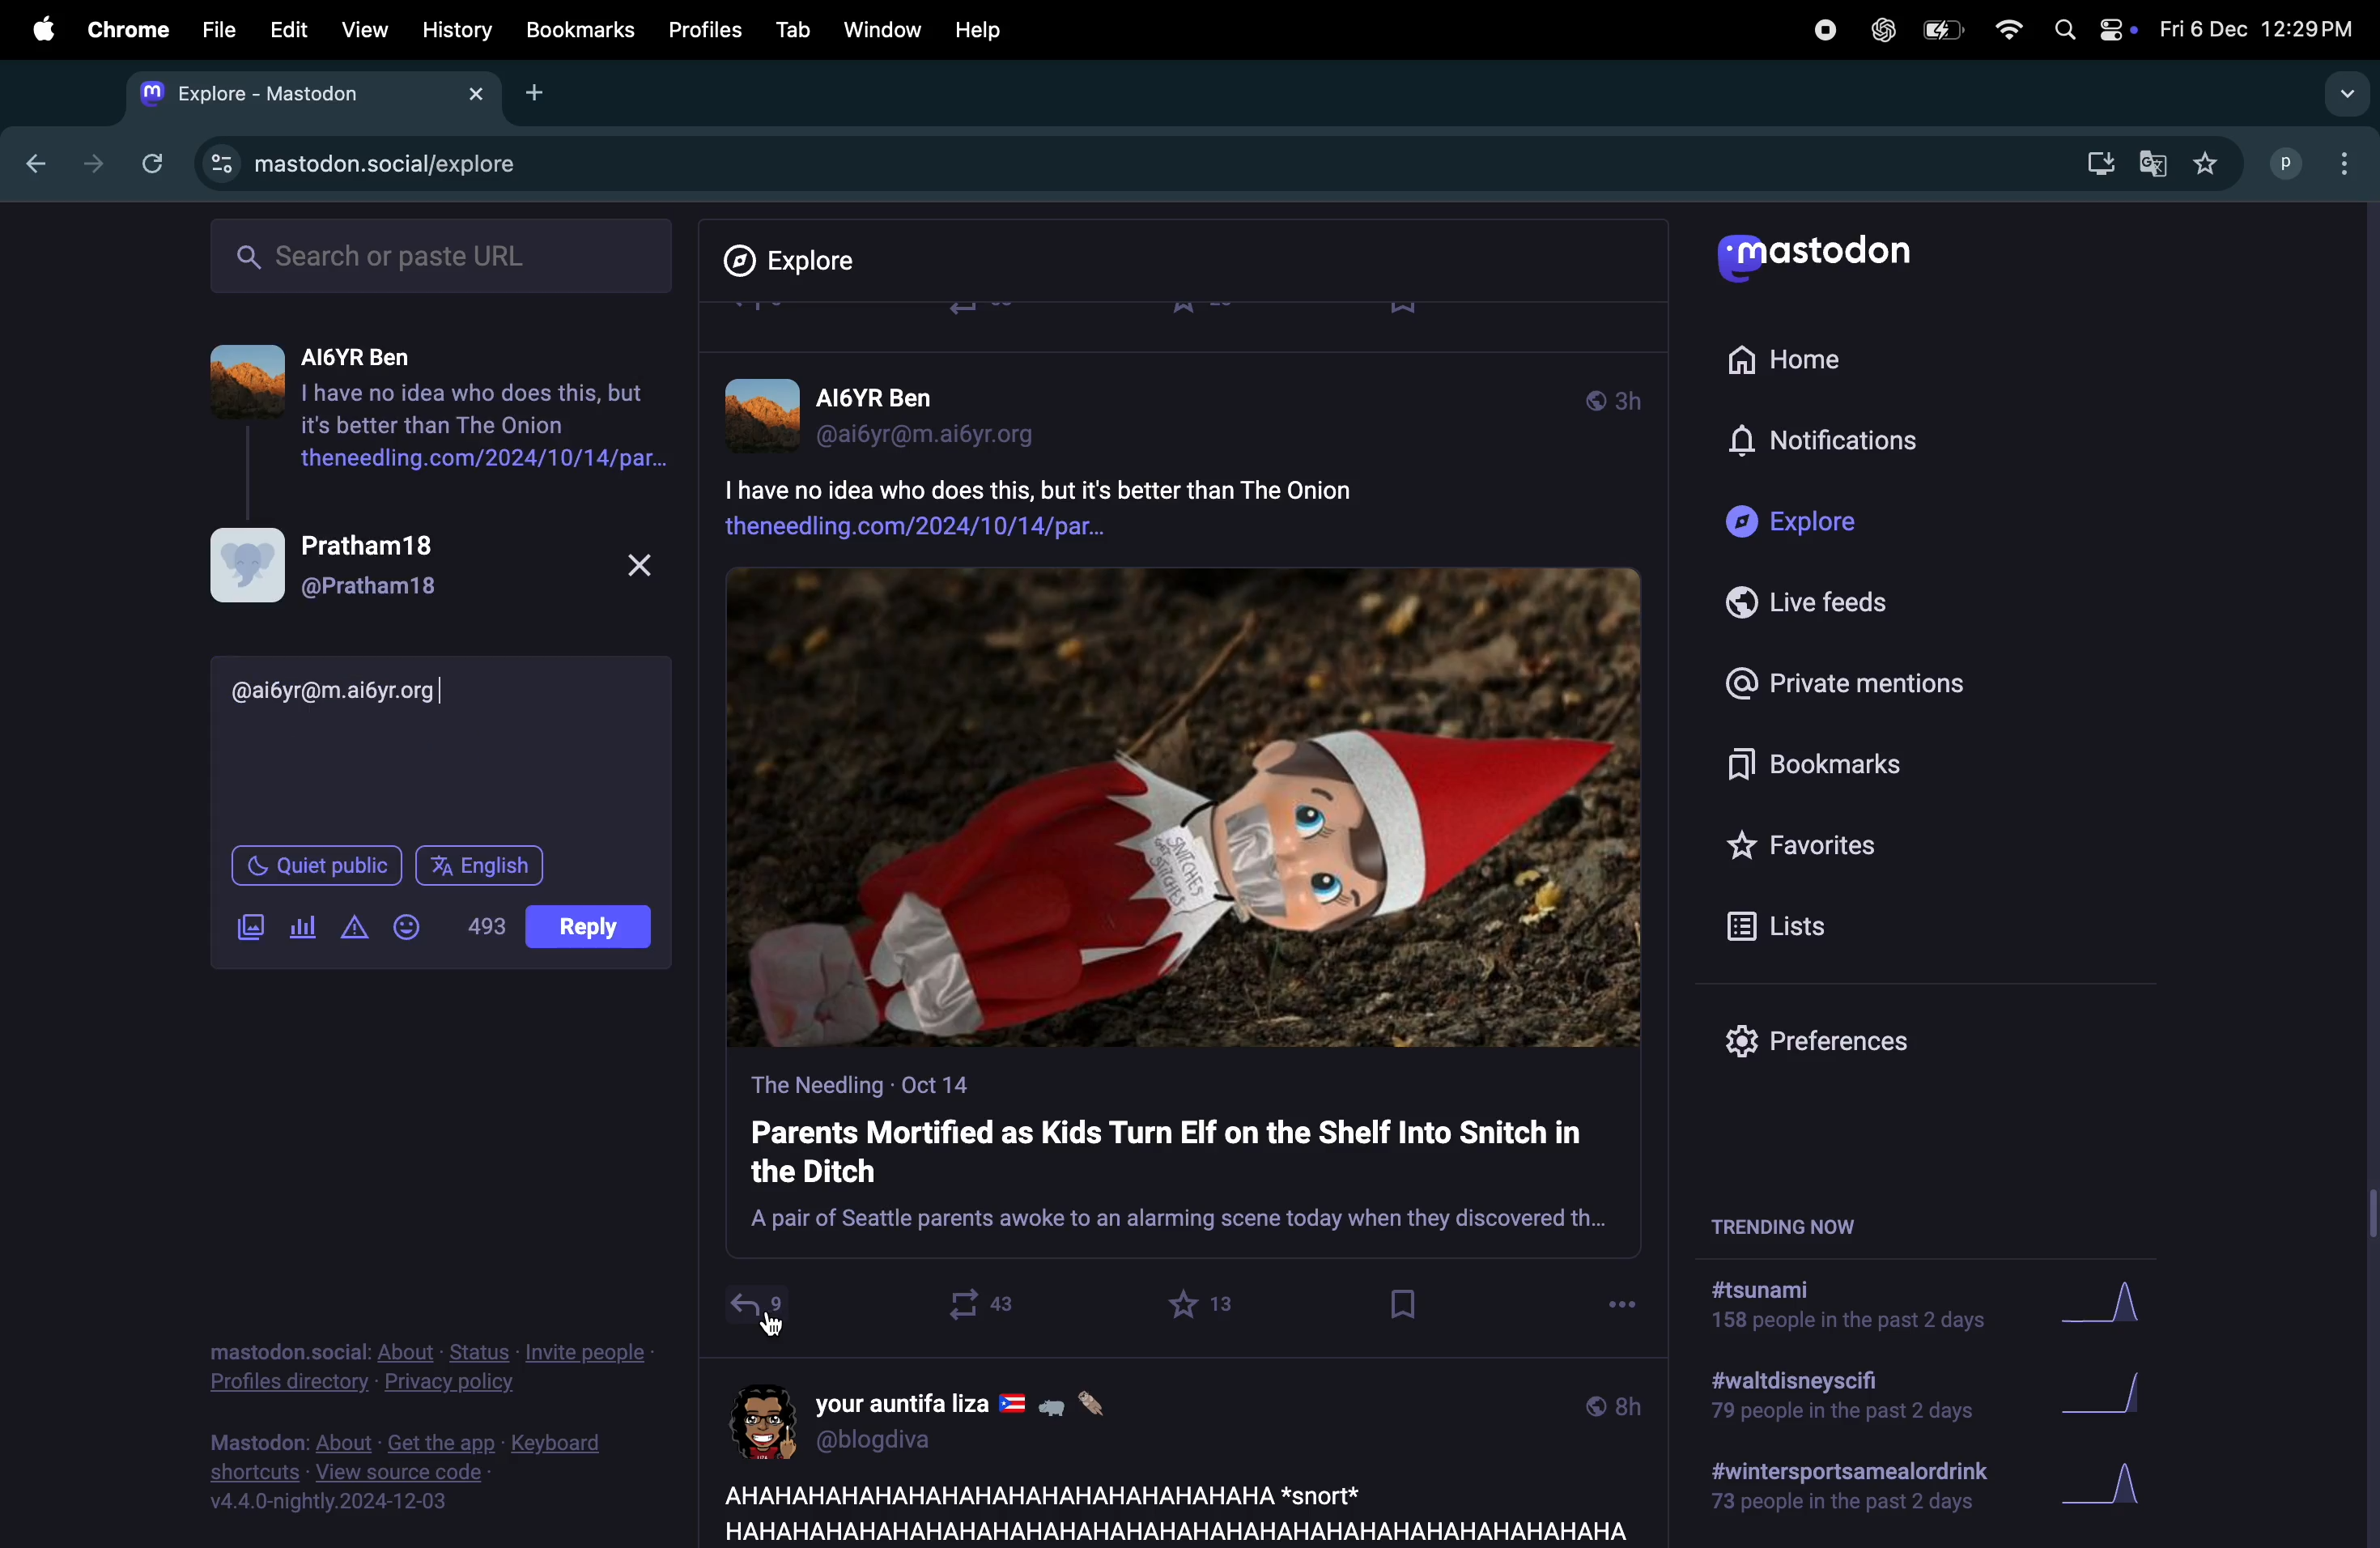  Describe the element at coordinates (578, 29) in the screenshot. I see `Book mark` at that location.